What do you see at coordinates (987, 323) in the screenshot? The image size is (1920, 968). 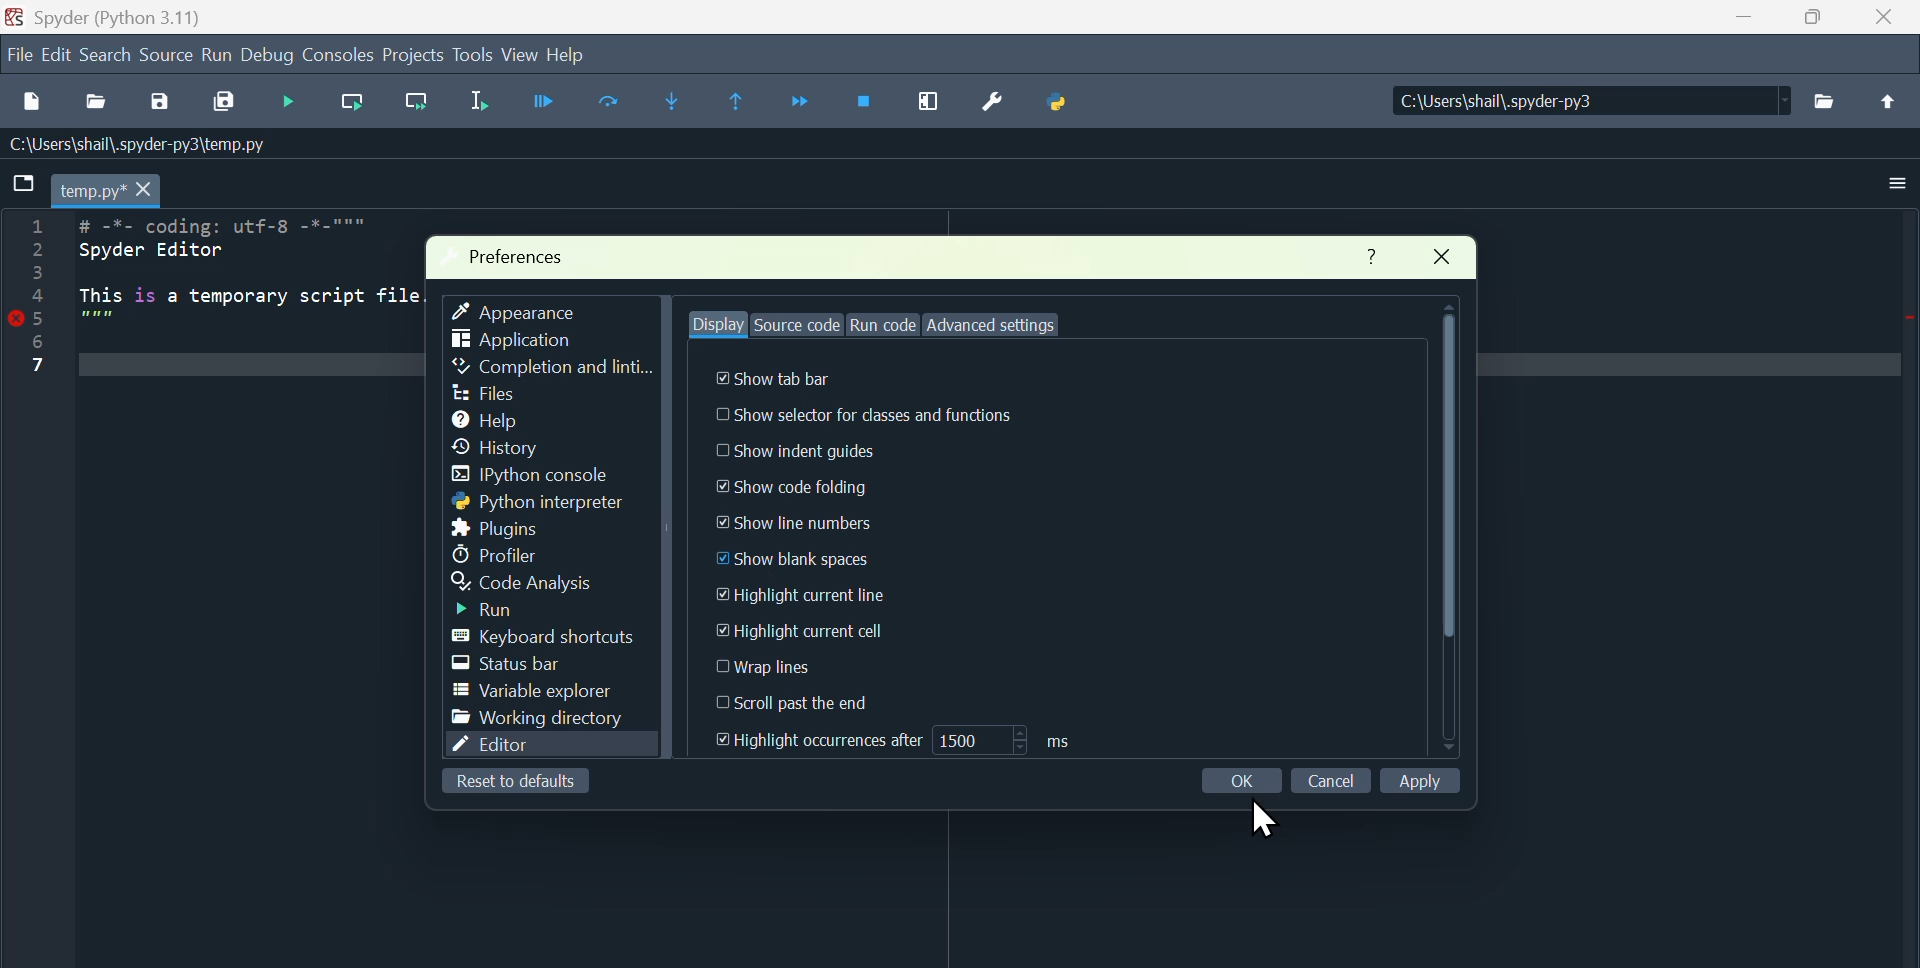 I see `Advanced settings` at bounding box center [987, 323].